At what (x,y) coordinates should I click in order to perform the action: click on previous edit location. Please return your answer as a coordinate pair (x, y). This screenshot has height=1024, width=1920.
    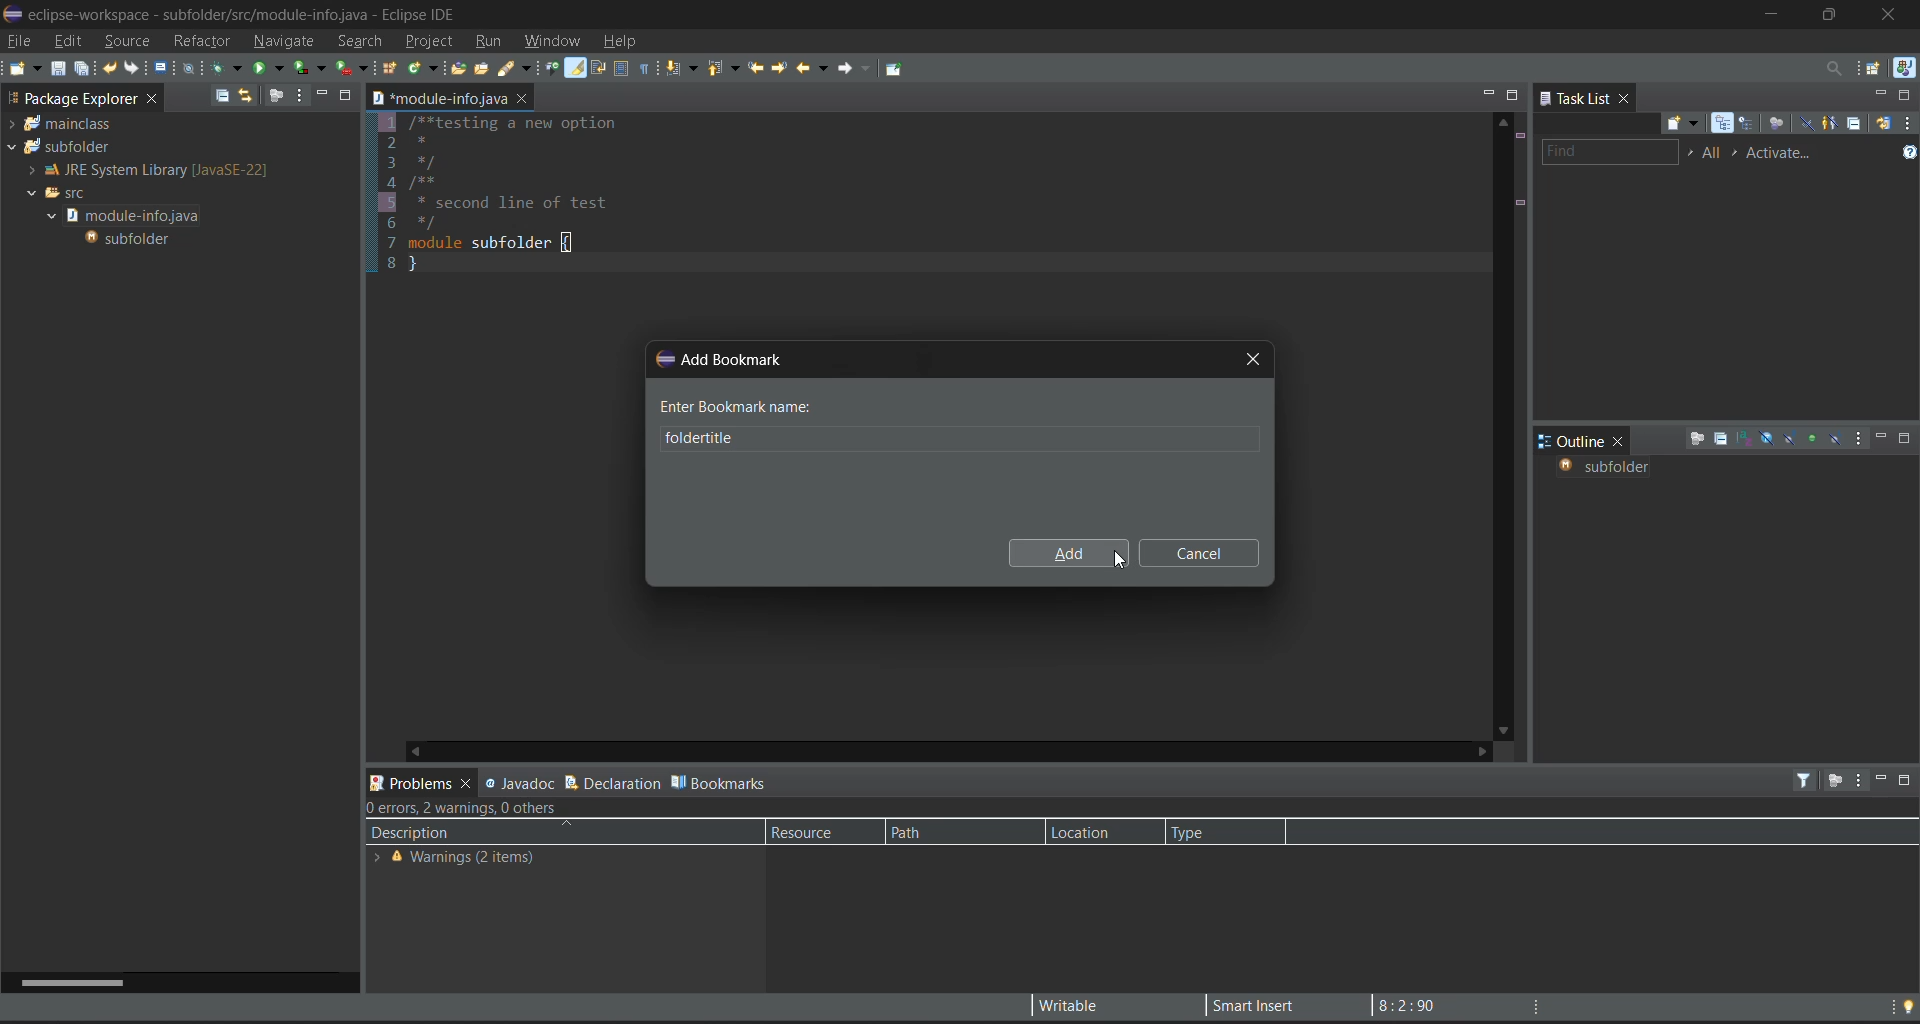
    Looking at the image, I should click on (757, 68).